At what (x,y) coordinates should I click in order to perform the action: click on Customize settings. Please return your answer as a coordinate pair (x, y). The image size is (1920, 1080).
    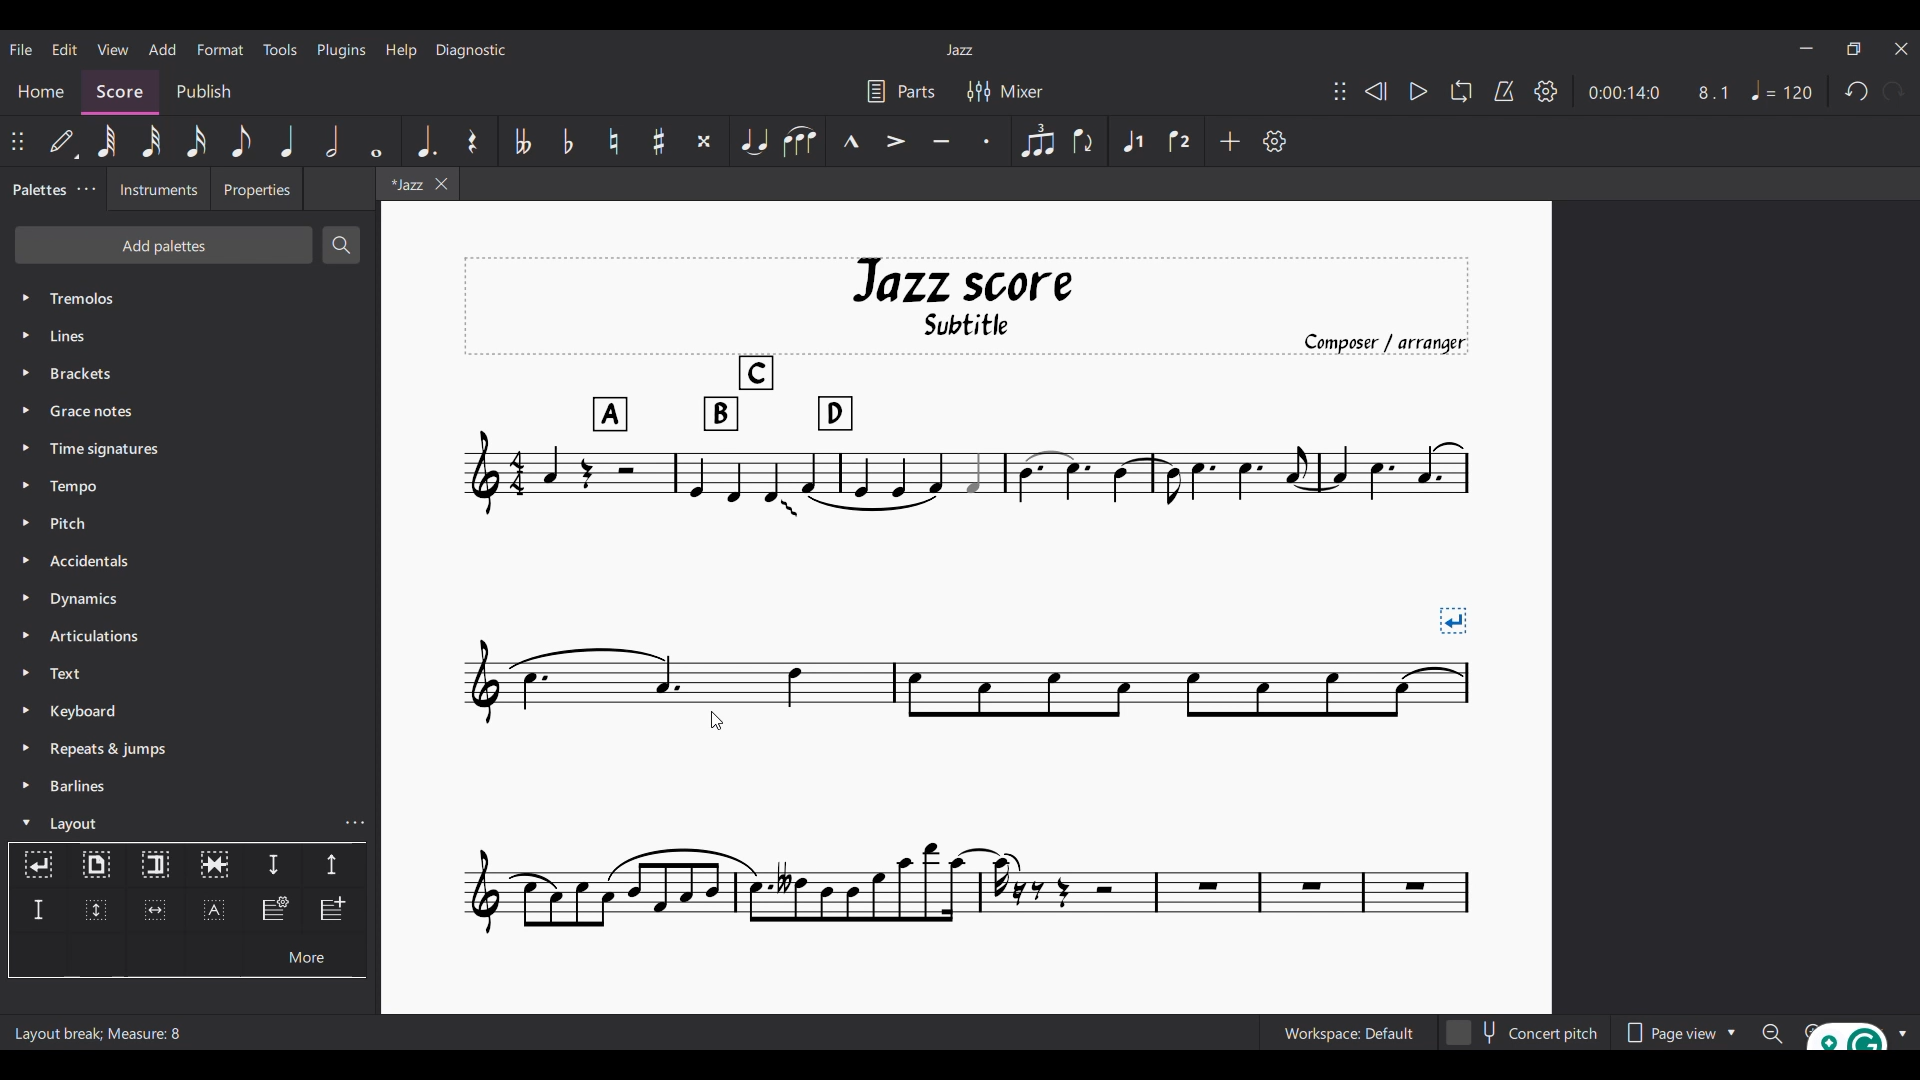
    Looking at the image, I should click on (1274, 141).